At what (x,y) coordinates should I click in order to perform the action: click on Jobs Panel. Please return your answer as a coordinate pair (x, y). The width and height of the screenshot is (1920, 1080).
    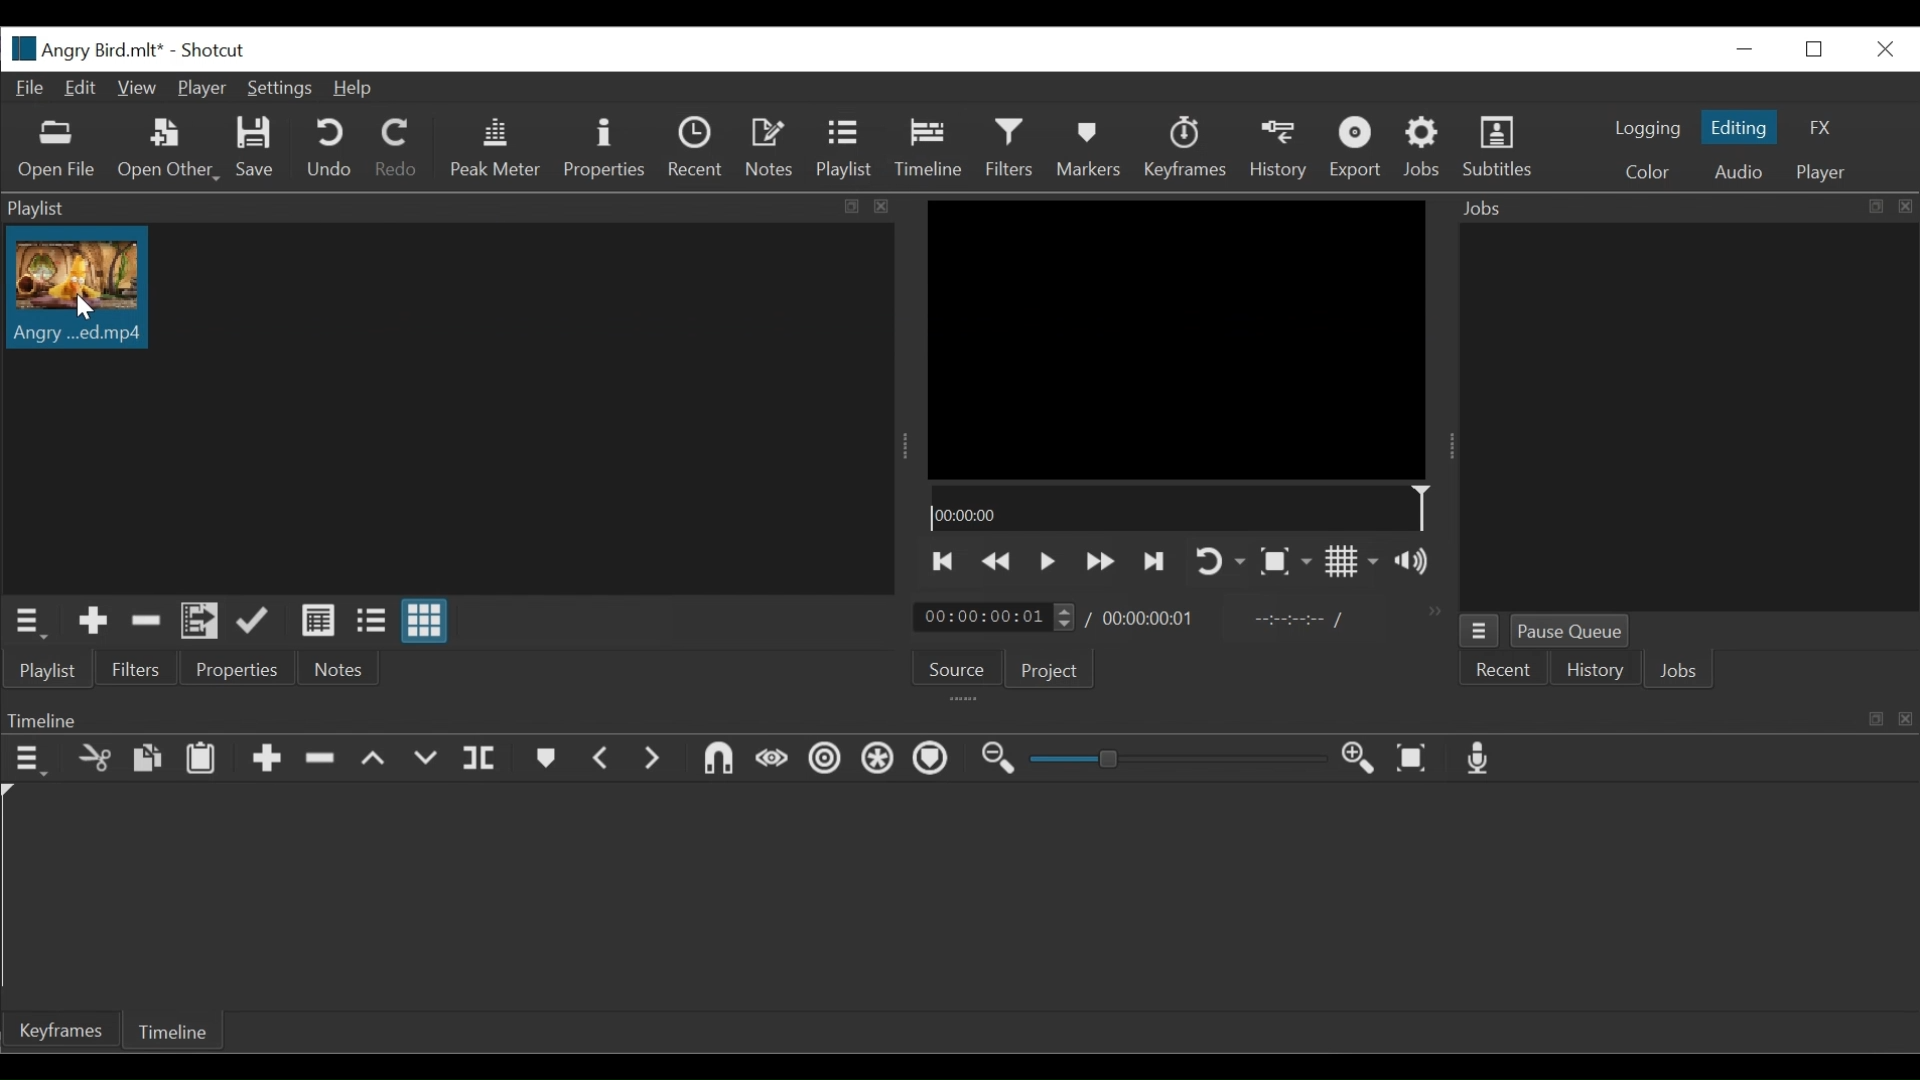
    Looking at the image, I should click on (1687, 208).